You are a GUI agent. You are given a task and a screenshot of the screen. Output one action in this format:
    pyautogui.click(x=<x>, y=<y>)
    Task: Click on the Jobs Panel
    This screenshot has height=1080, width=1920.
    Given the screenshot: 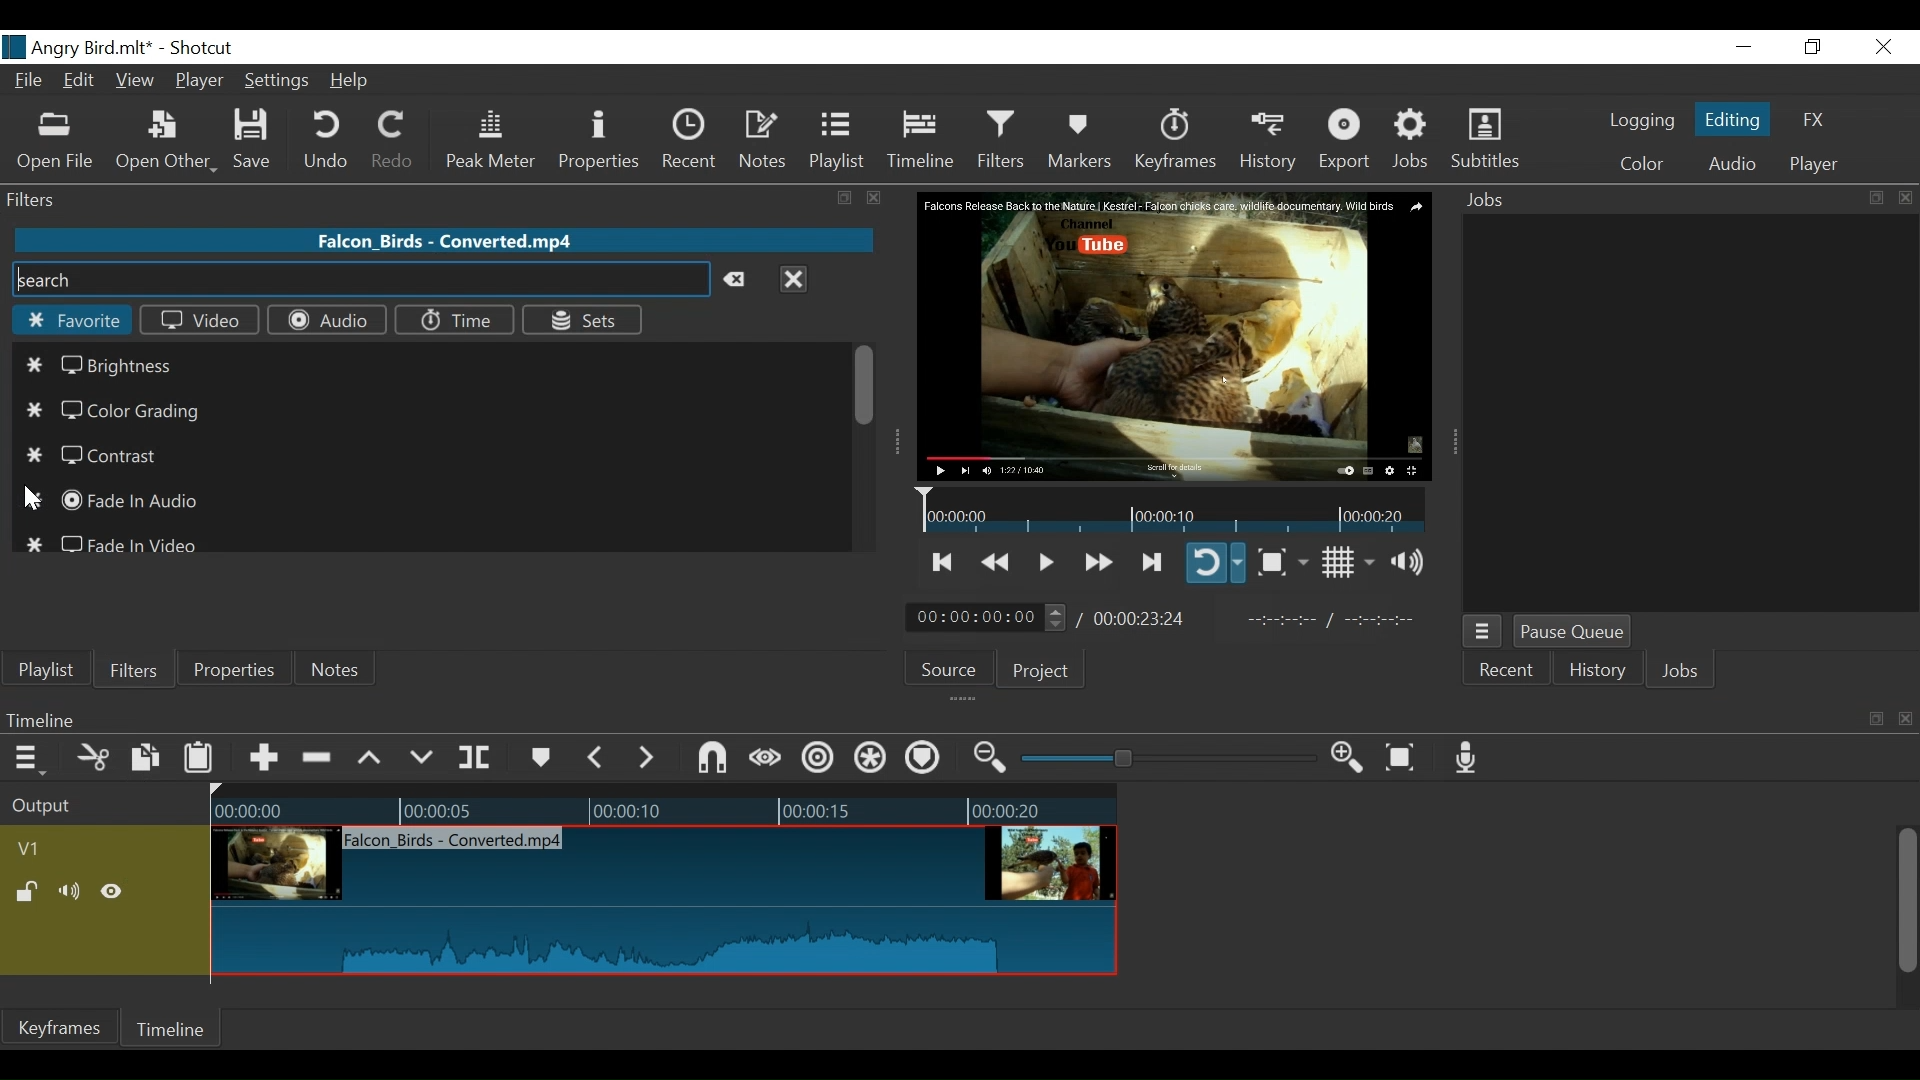 What is the action you would take?
    pyautogui.click(x=1693, y=409)
    